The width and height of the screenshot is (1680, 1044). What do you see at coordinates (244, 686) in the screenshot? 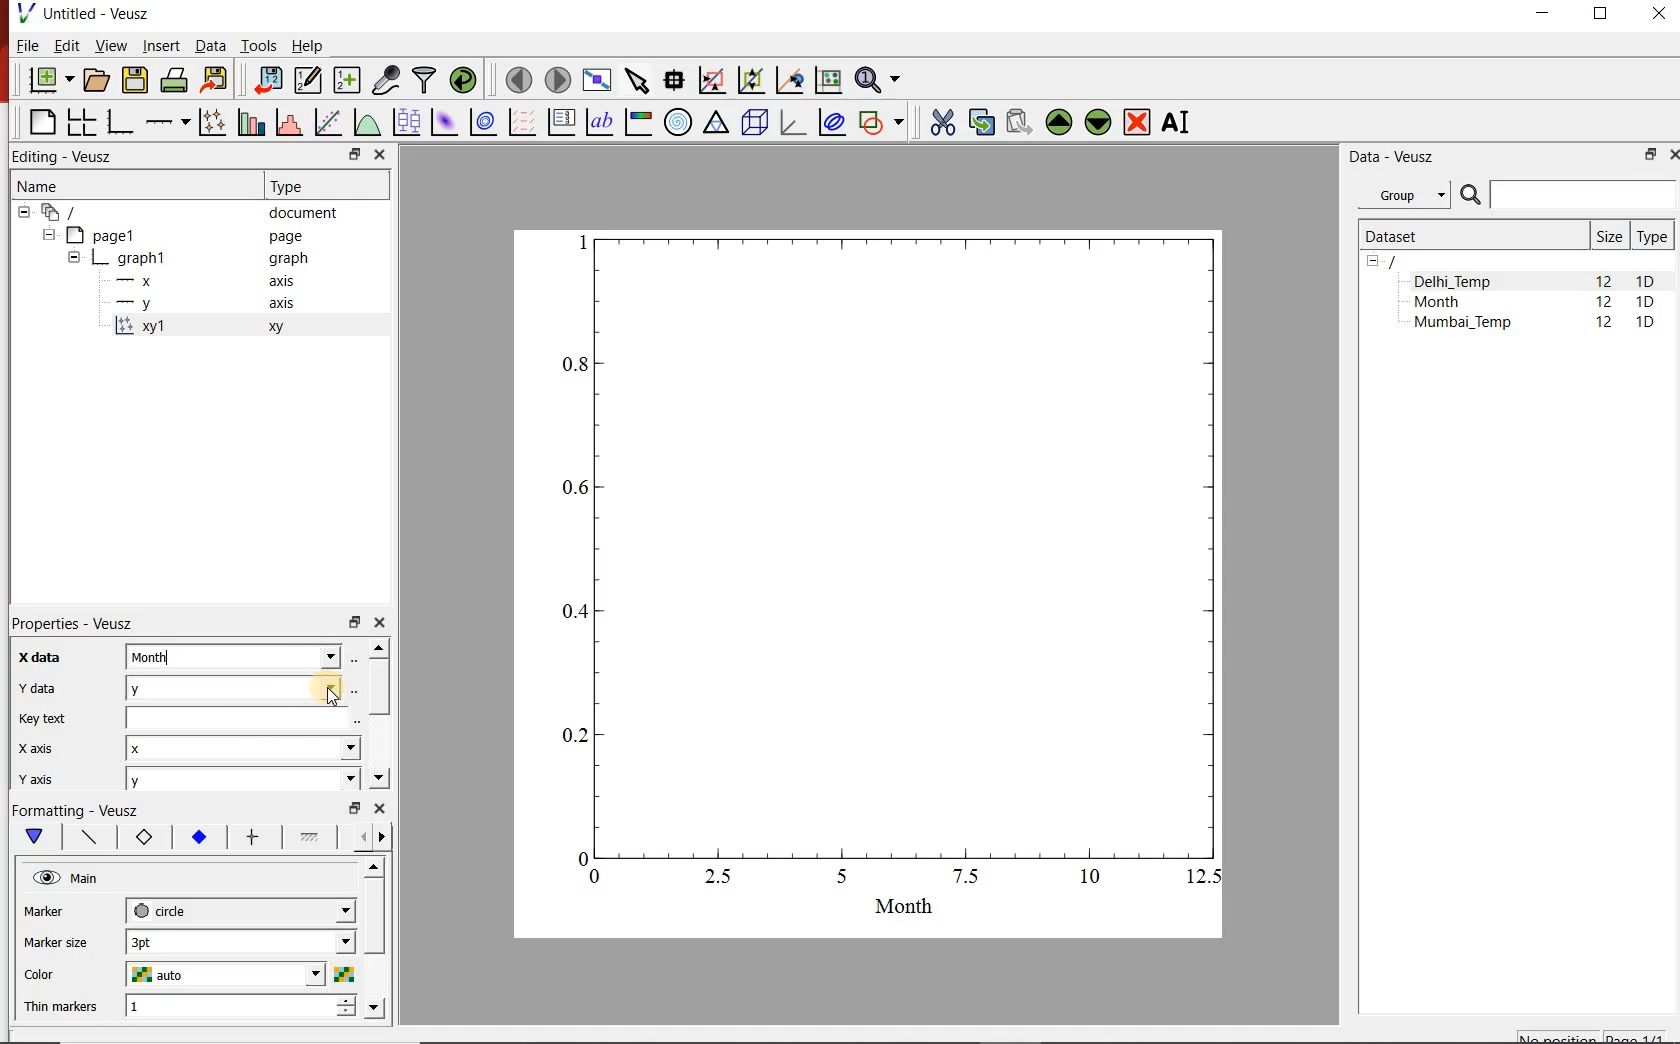
I see `y` at bounding box center [244, 686].